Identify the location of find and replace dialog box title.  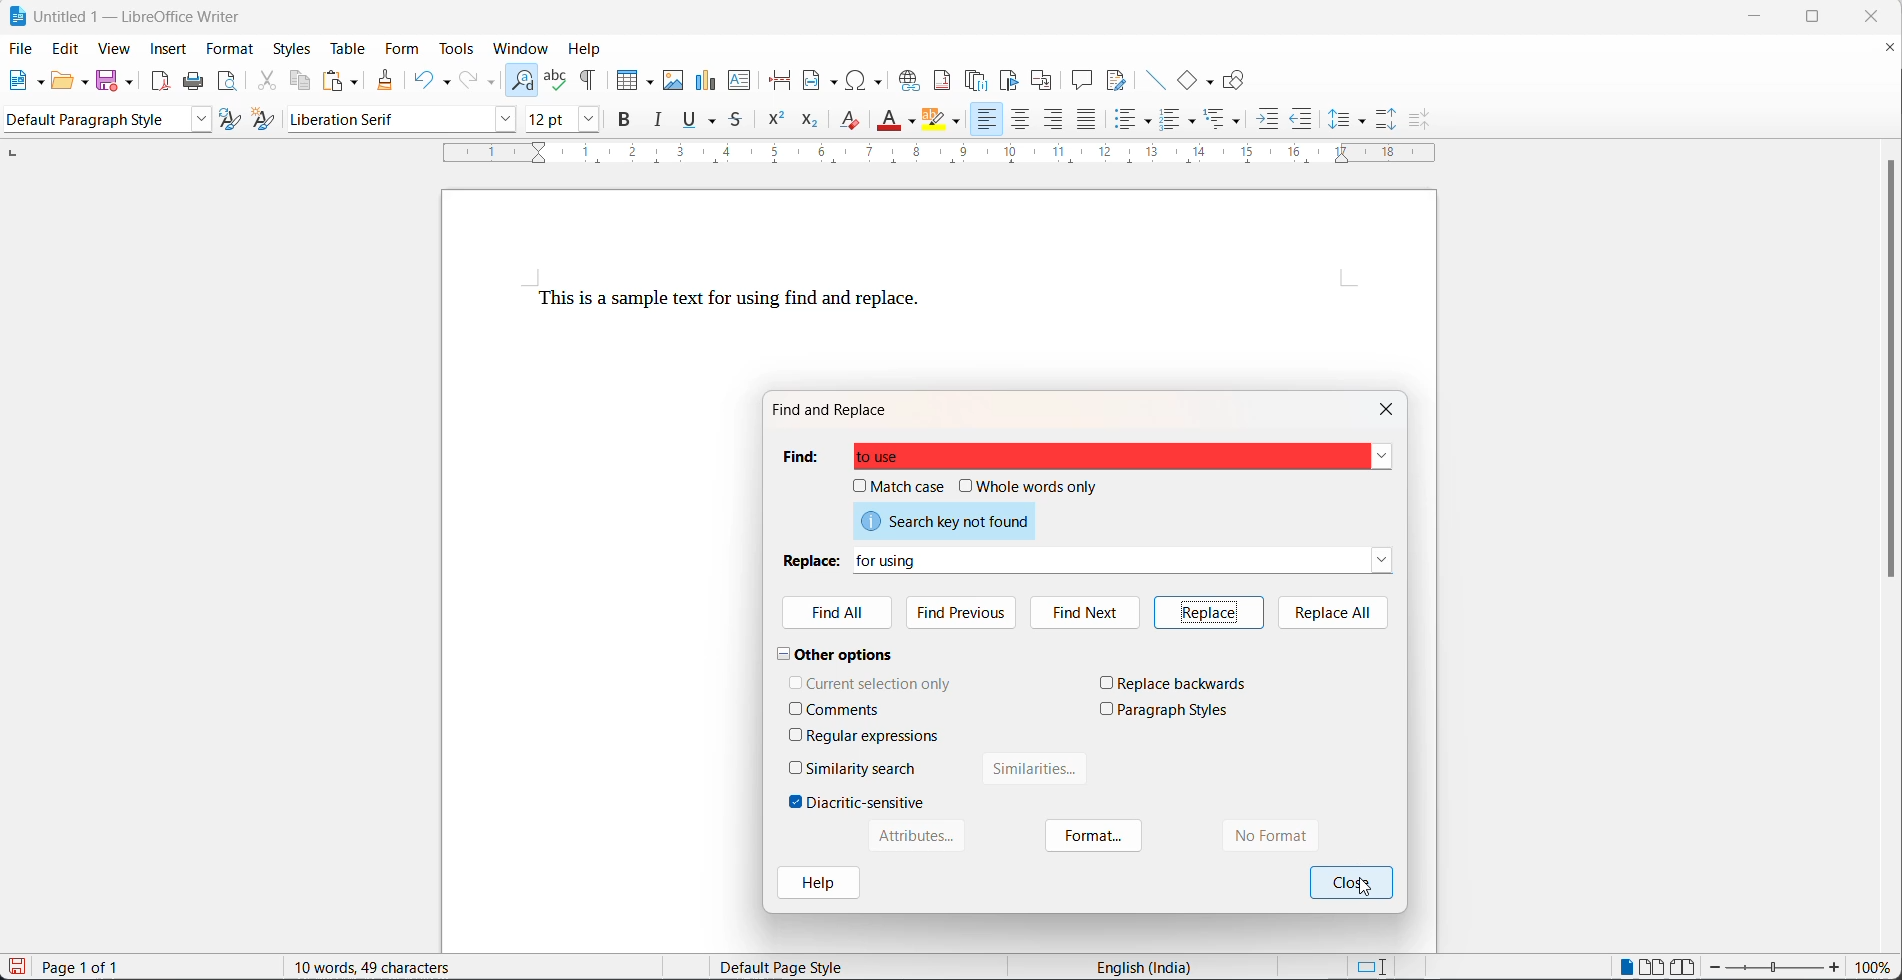
(841, 410).